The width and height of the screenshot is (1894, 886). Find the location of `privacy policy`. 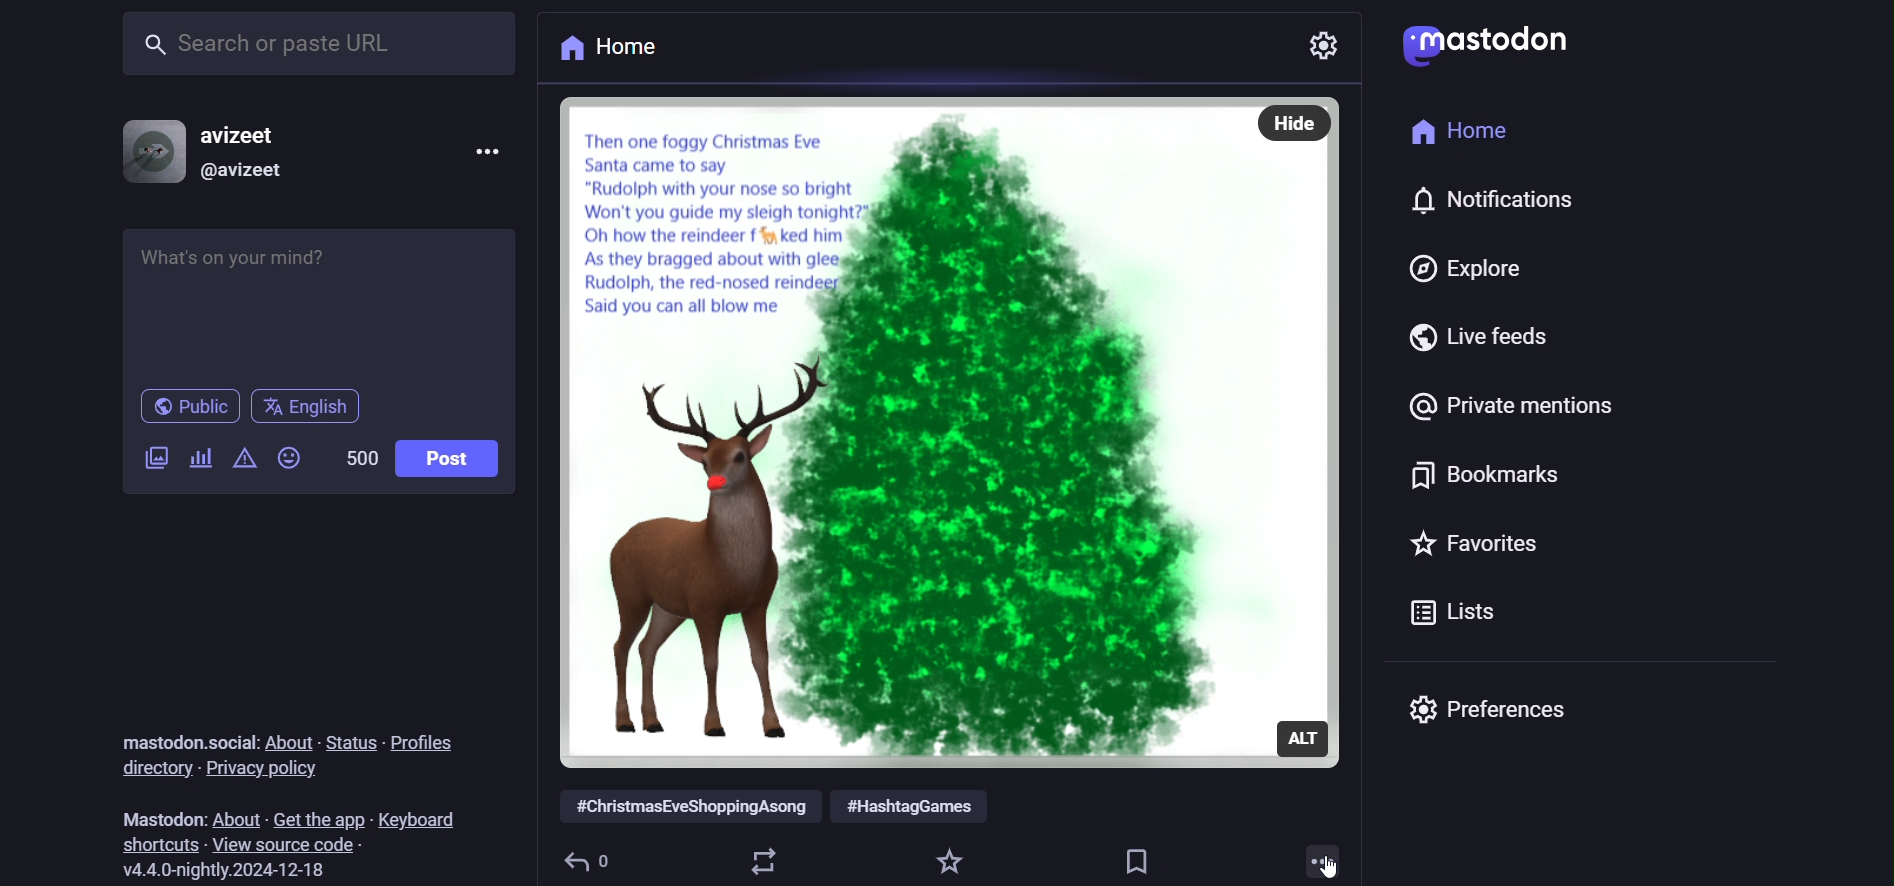

privacy policy is located at coordinates (263, 770).